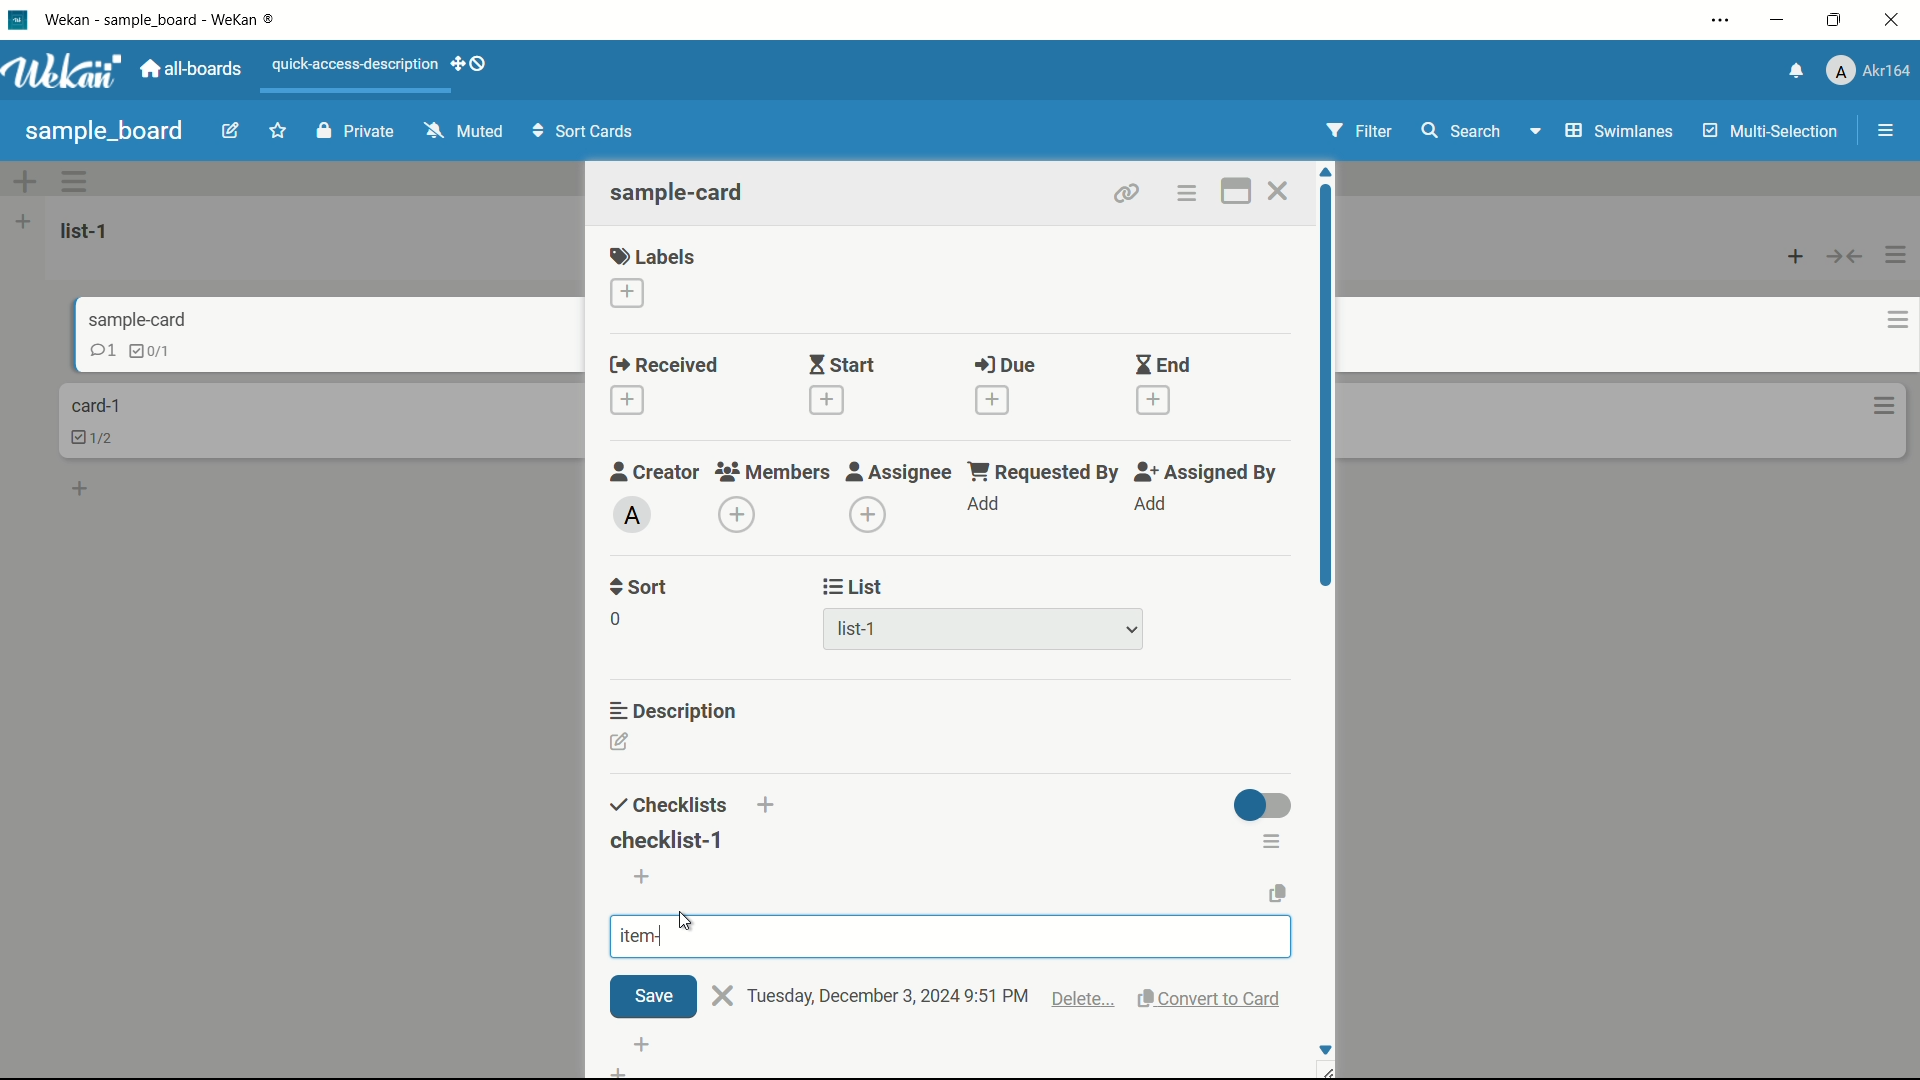  What do you see at coordinates (64, 70) in the screenshot?
I see `app logo` at bounding box center [64, 70].